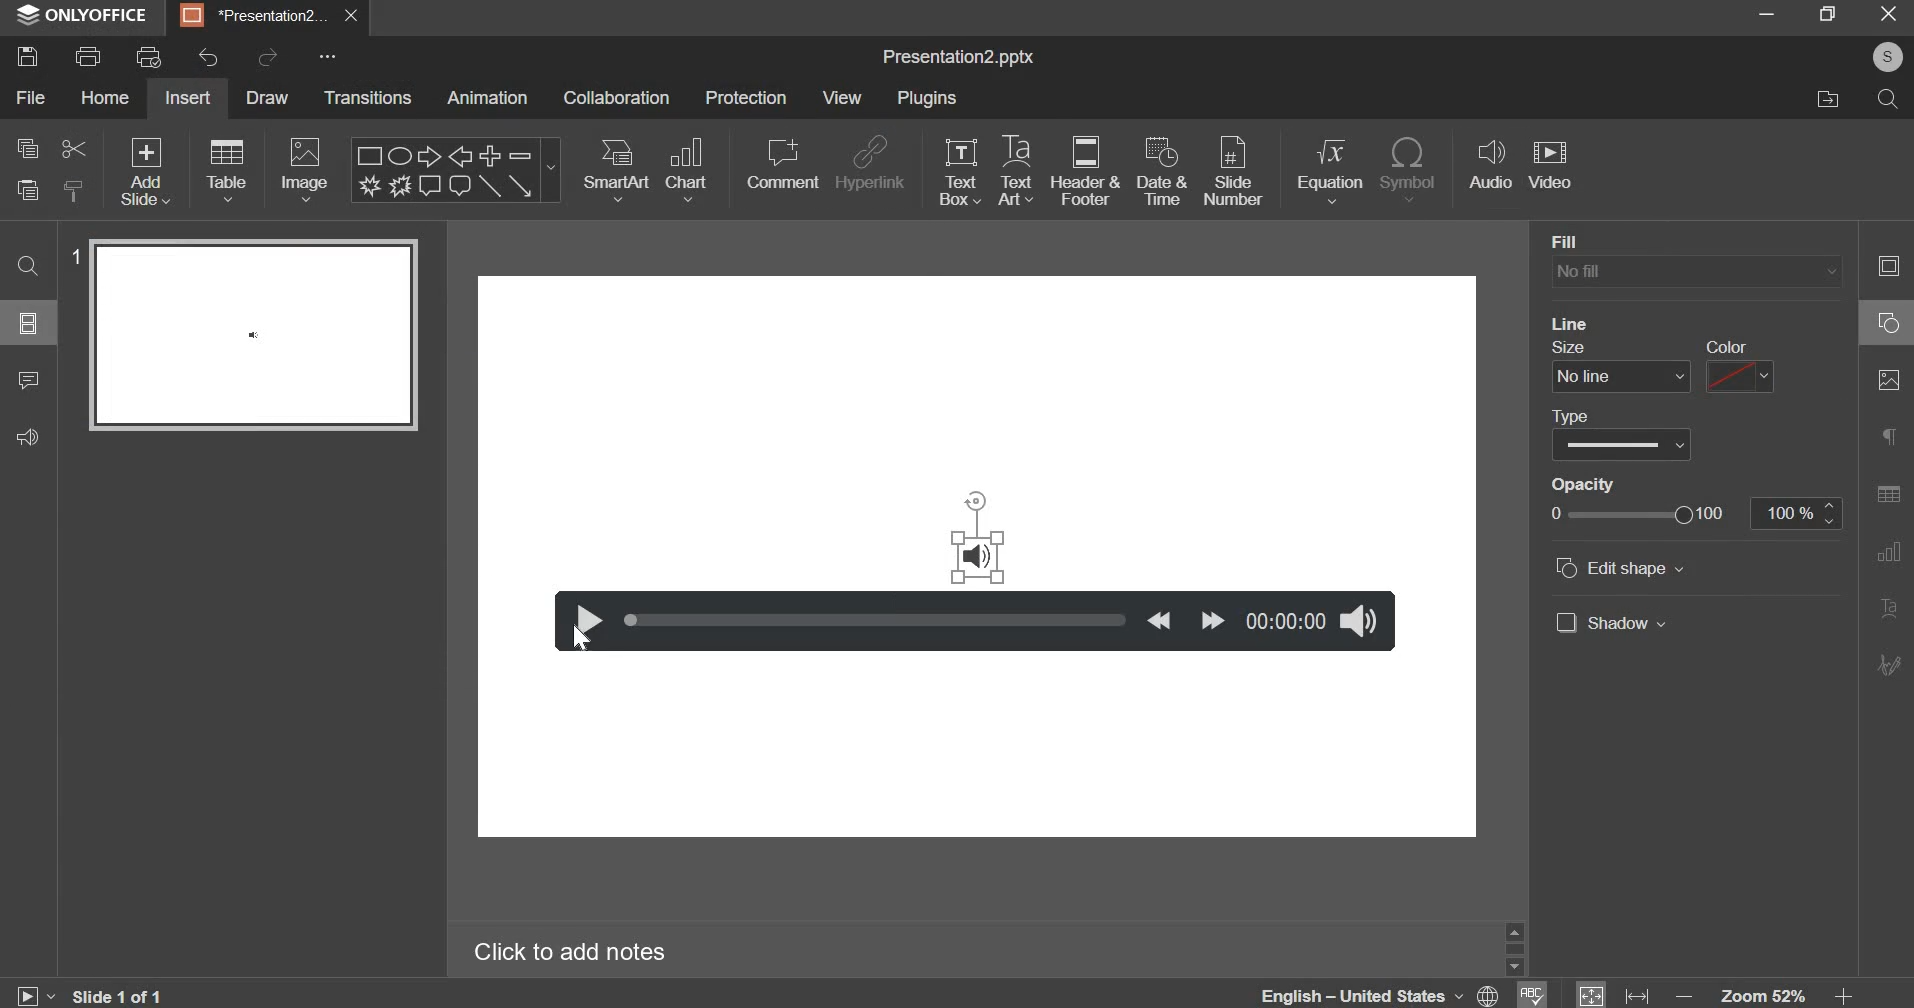  What do you see at coordinates (1887, 57) in the screenshot?
I see `account holder` at bounding box center [1887, 57].